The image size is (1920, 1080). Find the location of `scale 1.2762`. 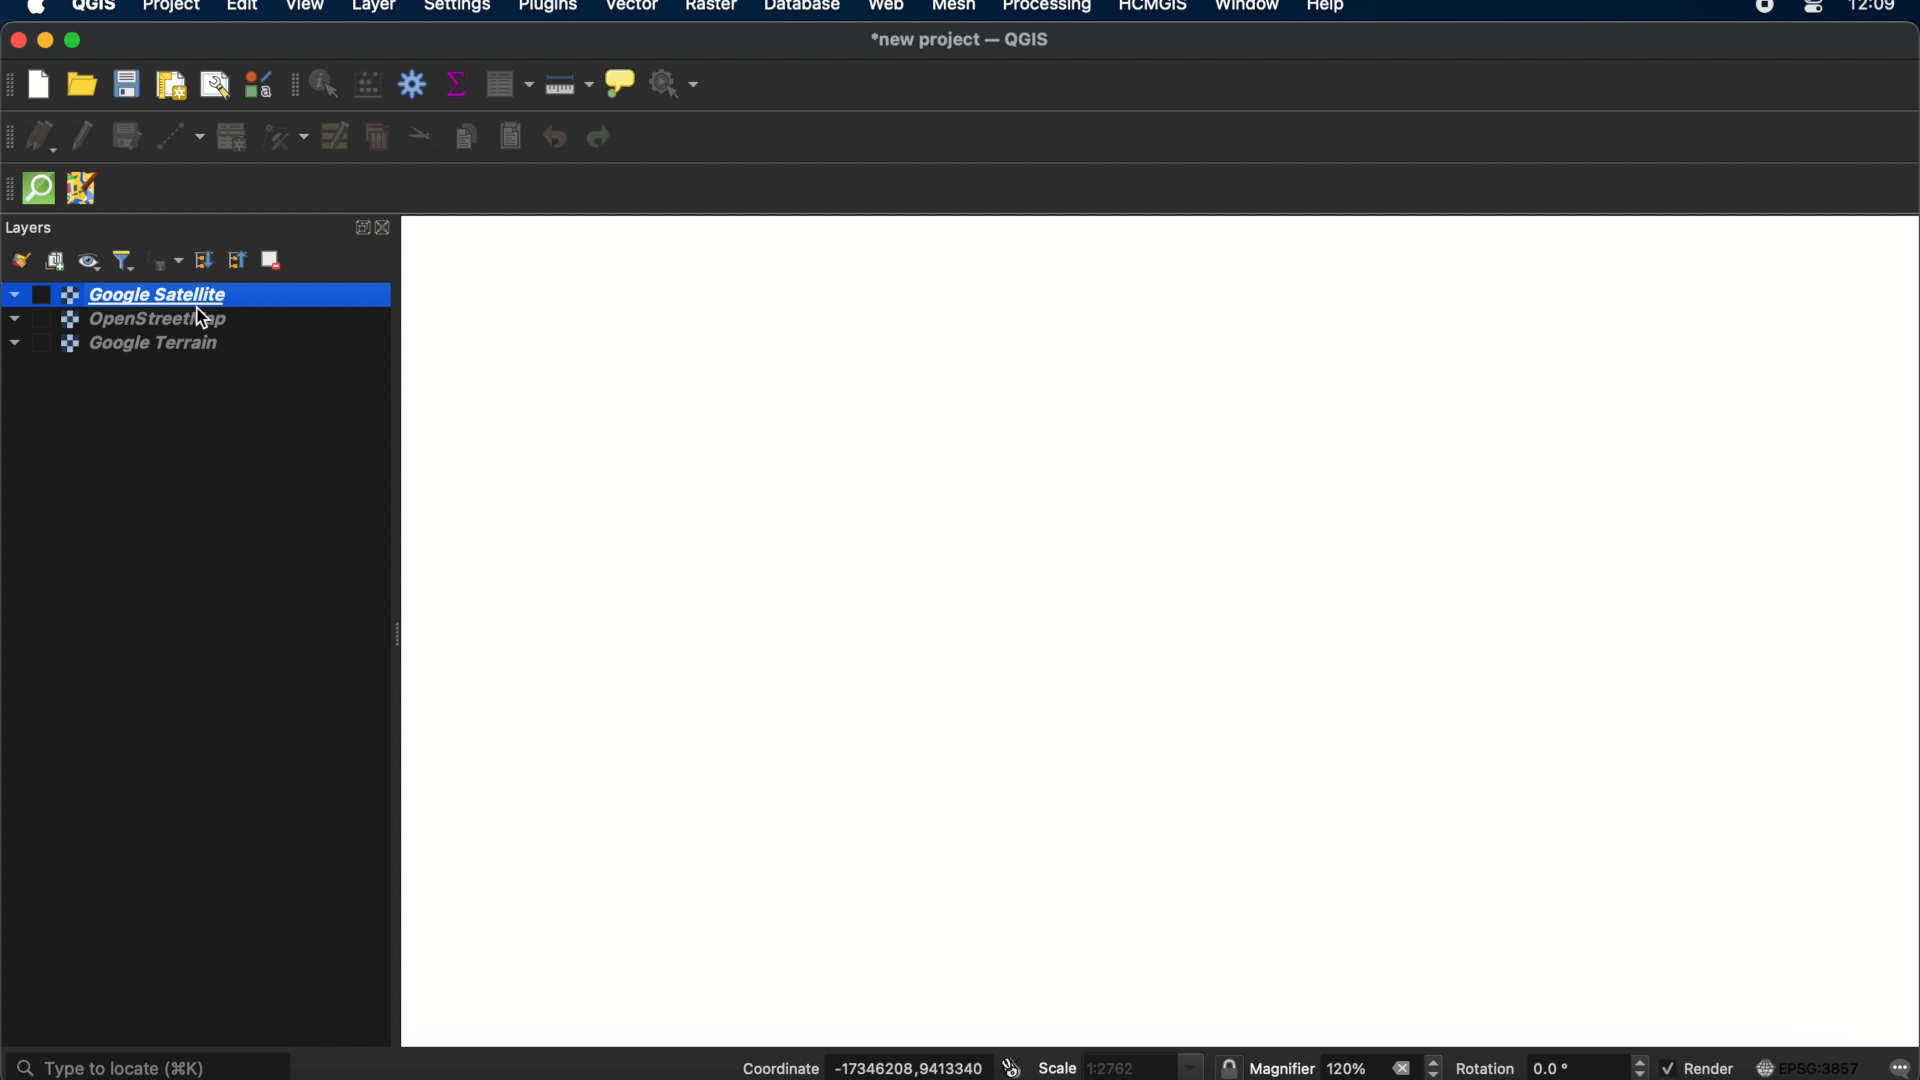

scale 1.2762 is located at coordinates (1119, 1064).